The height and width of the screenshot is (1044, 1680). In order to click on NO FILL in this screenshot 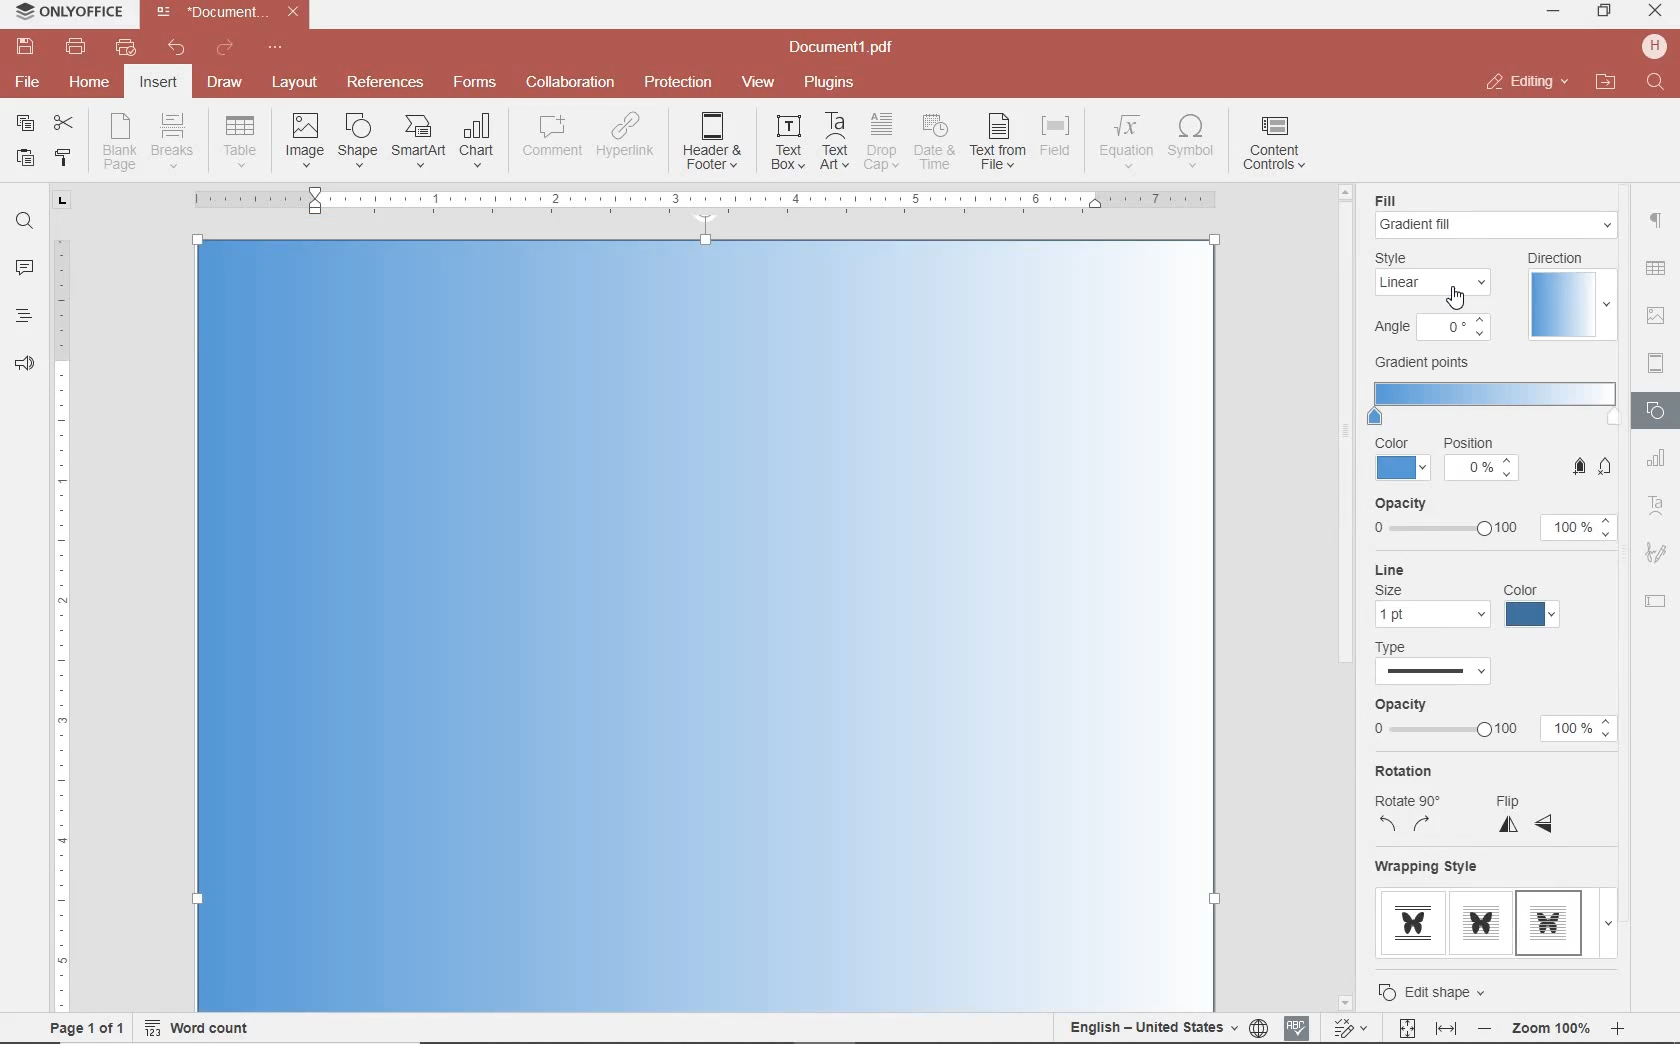, I will do `click(1494, 398)`.